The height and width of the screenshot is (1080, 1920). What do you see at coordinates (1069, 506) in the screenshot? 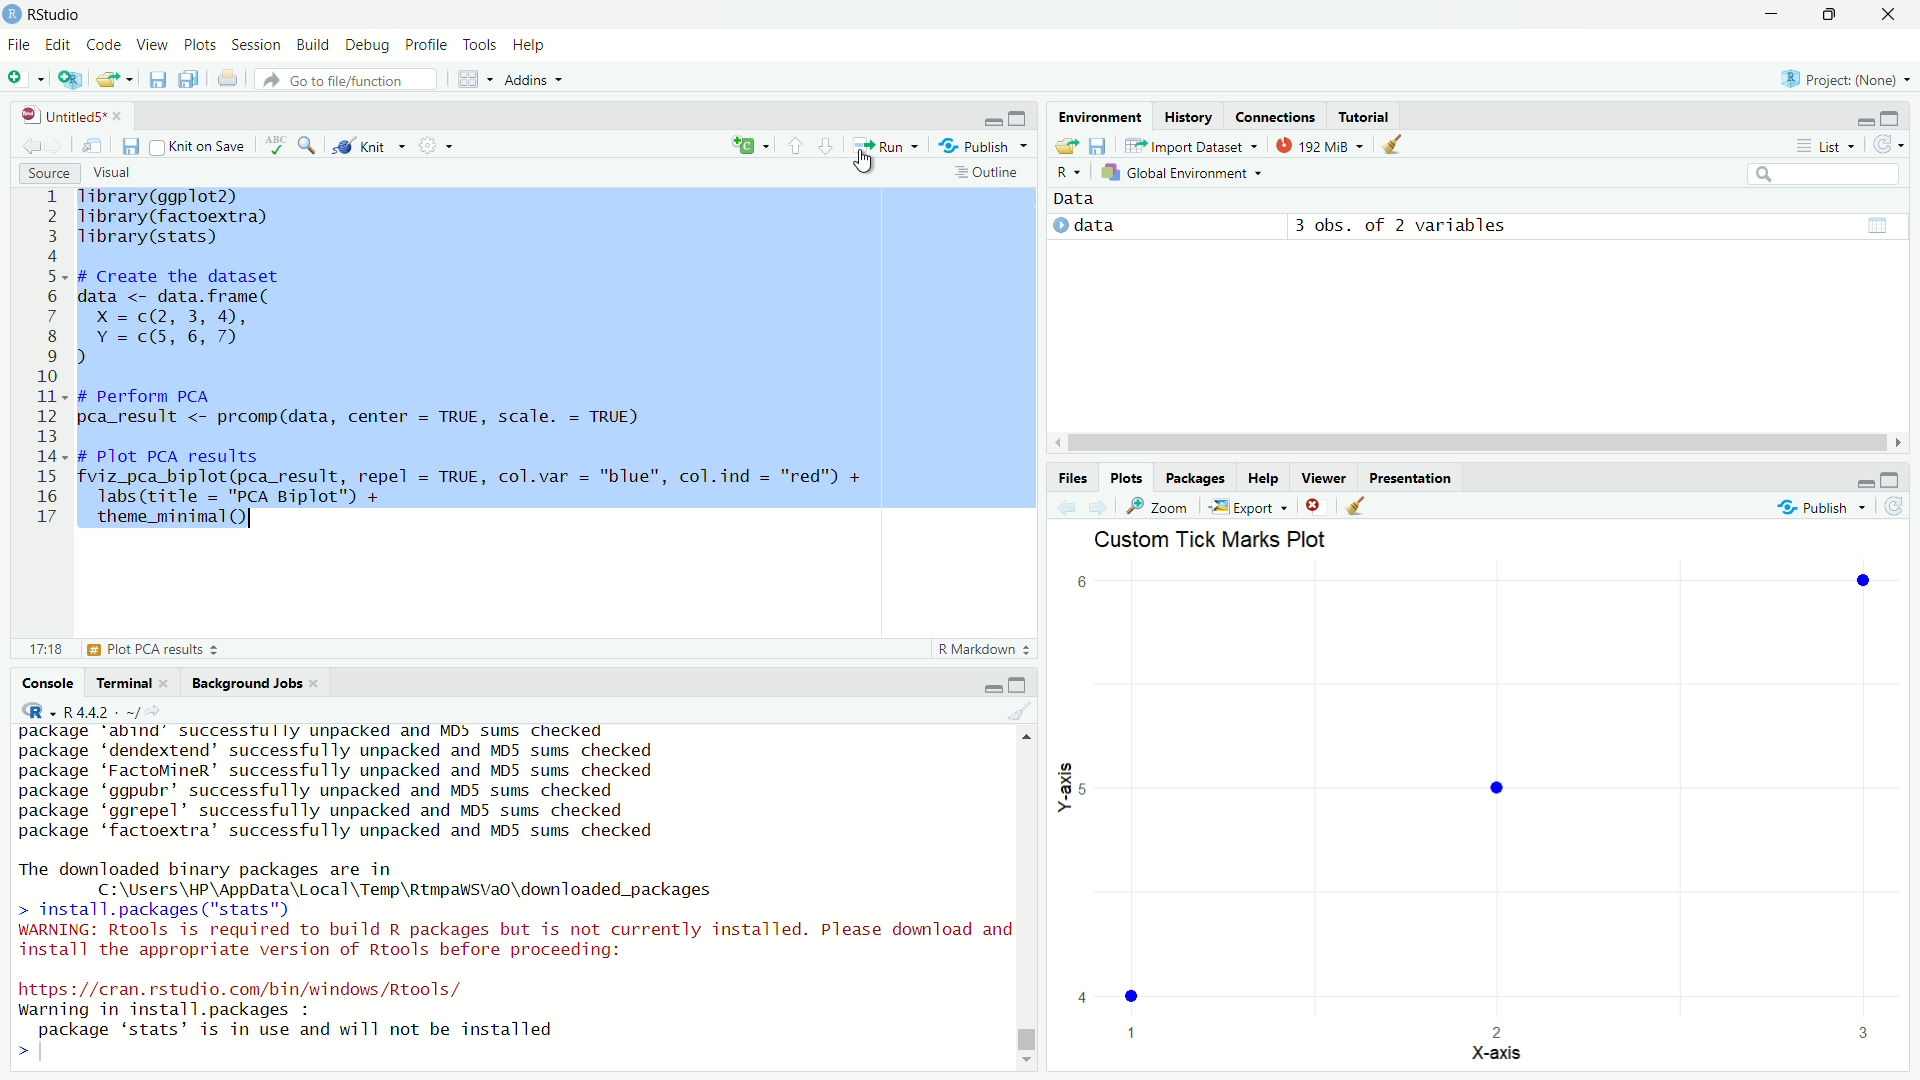
I see `go back` at bounding box center [1069, 506].